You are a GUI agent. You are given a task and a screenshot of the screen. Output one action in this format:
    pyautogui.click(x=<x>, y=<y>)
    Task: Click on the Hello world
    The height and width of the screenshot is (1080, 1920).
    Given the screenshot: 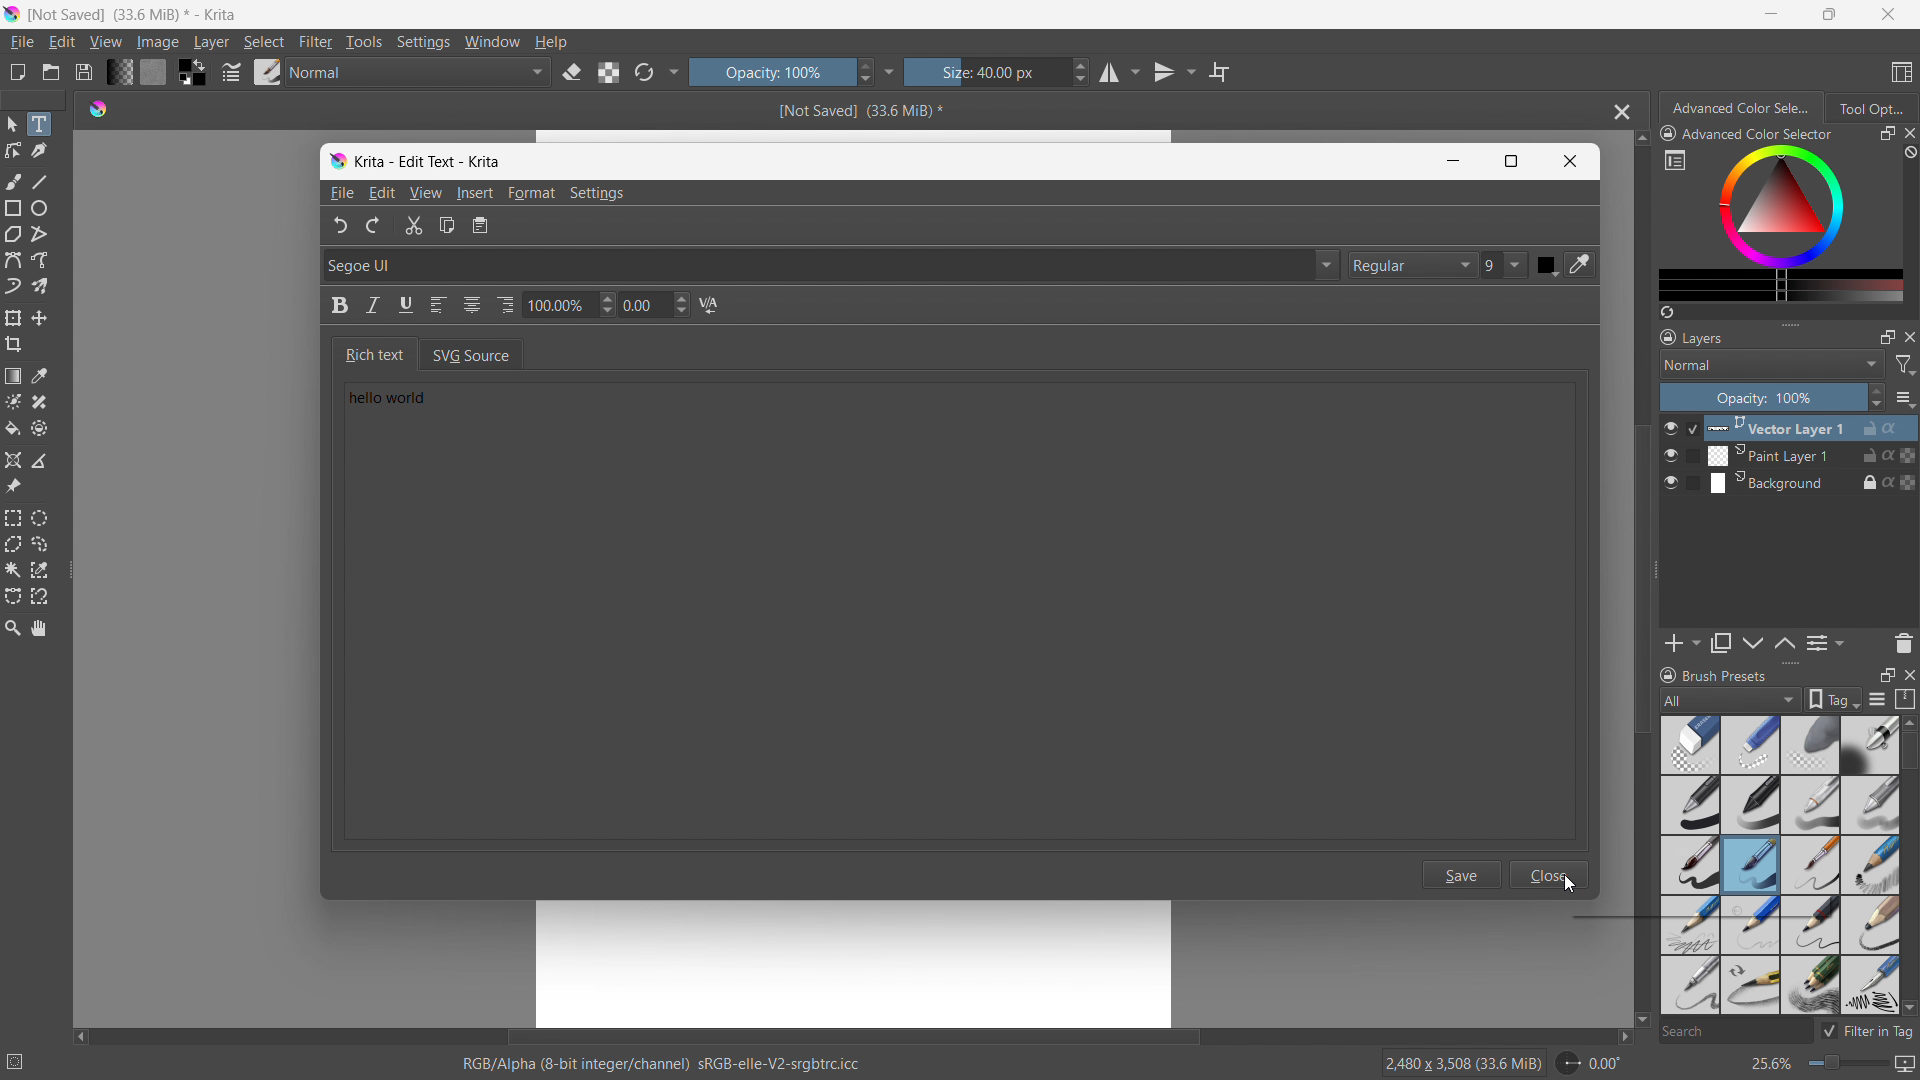 What is the action you would take?
    pyautogui.click(x=413, y=403)
    